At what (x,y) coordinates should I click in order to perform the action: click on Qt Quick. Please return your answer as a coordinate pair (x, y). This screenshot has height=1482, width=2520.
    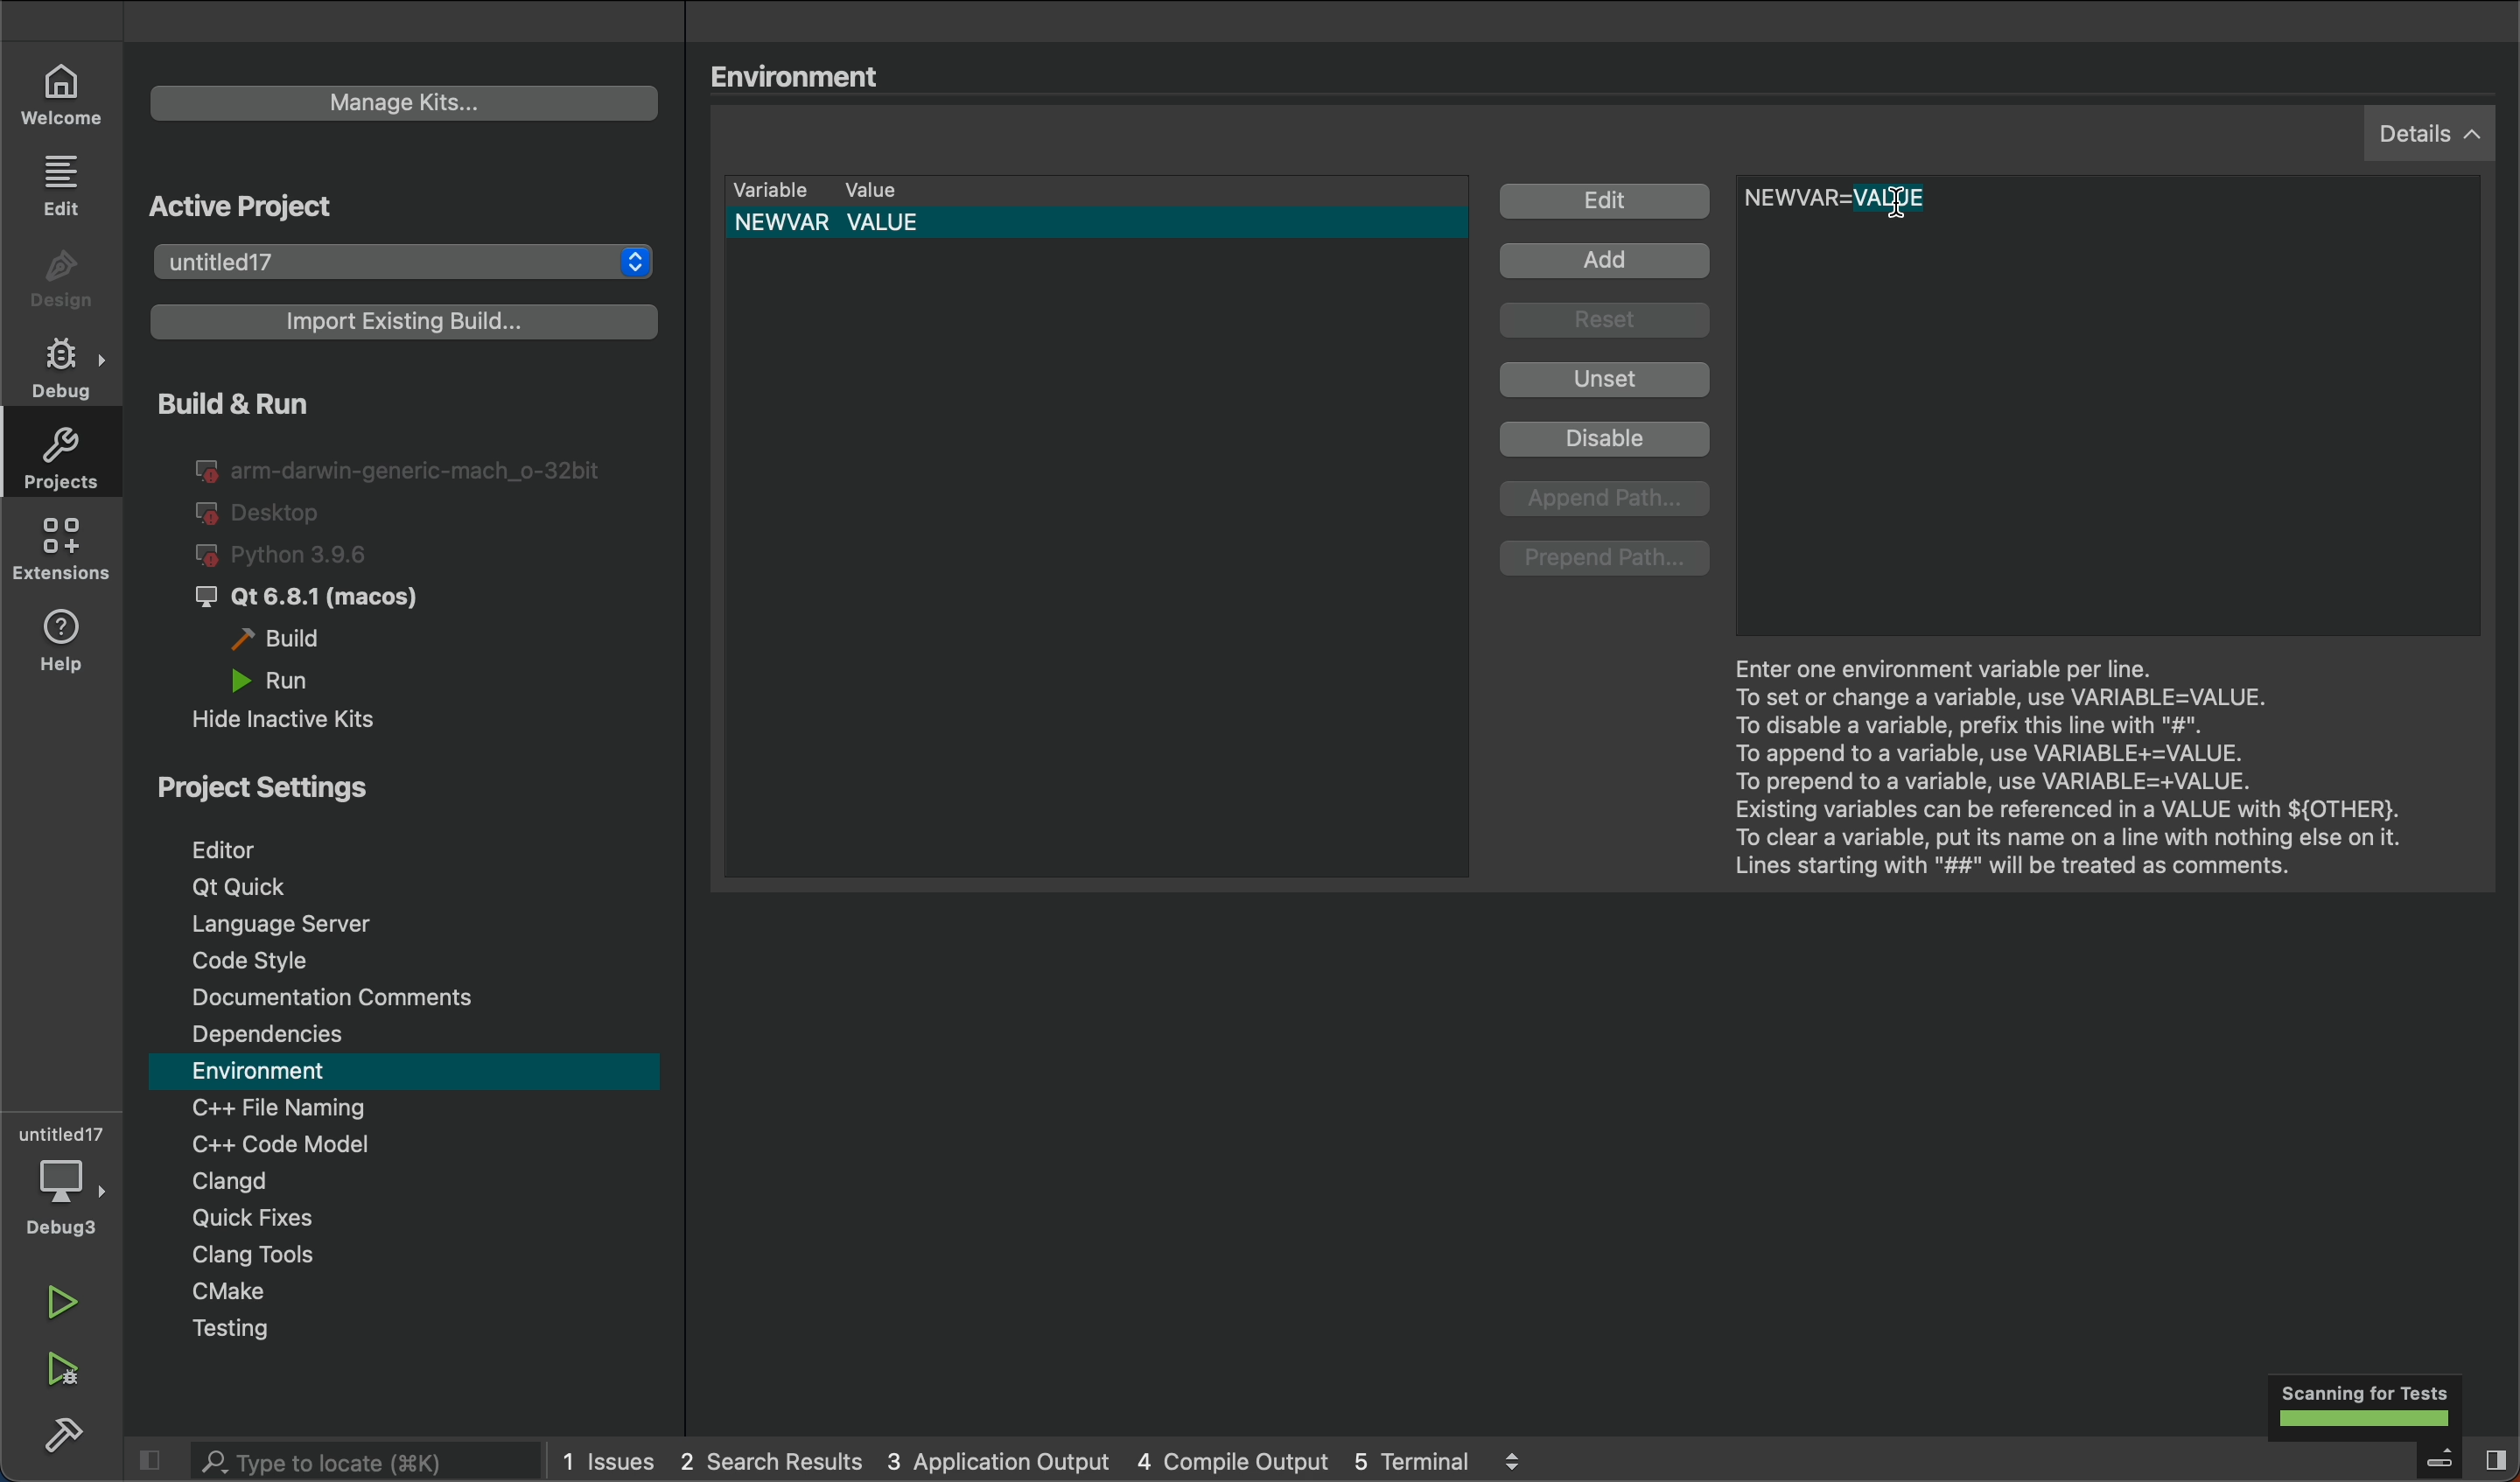
    Looking at the image, I should click on (419, 887).